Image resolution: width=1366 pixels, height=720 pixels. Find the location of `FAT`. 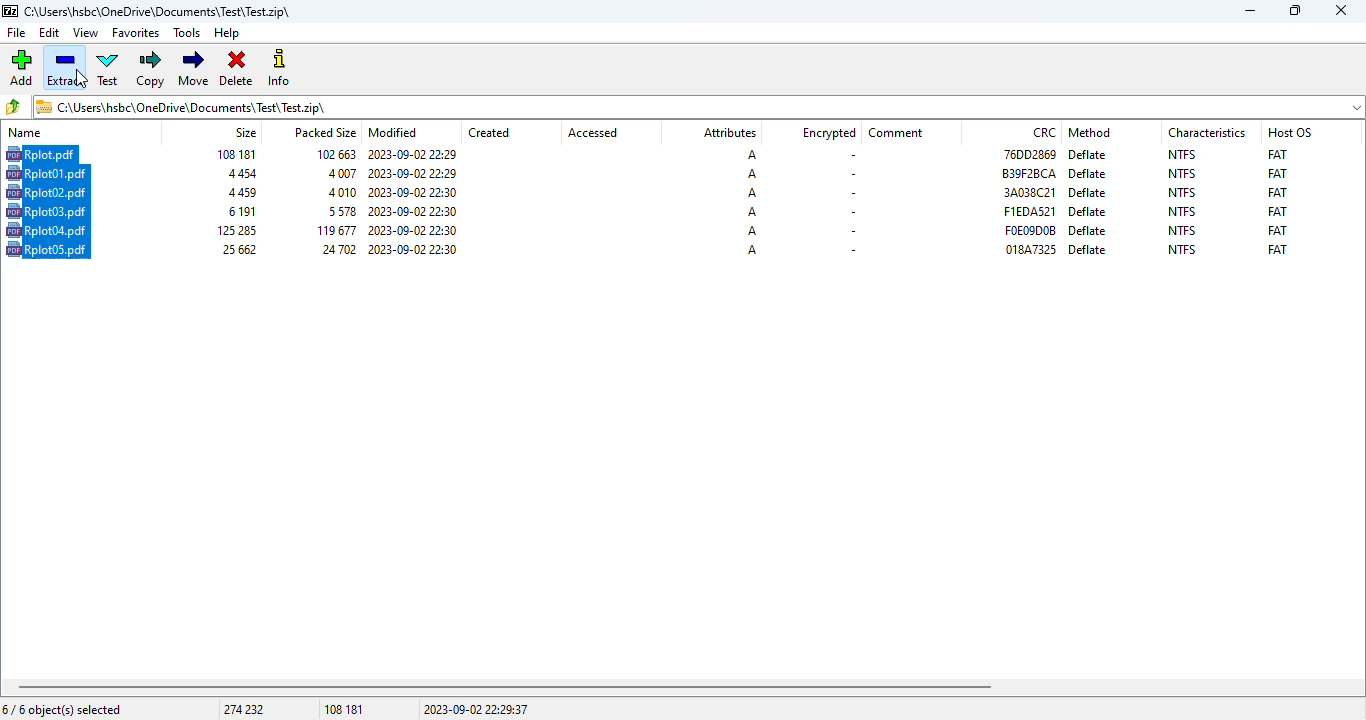

FAT is located at coordinates (1277, 230).